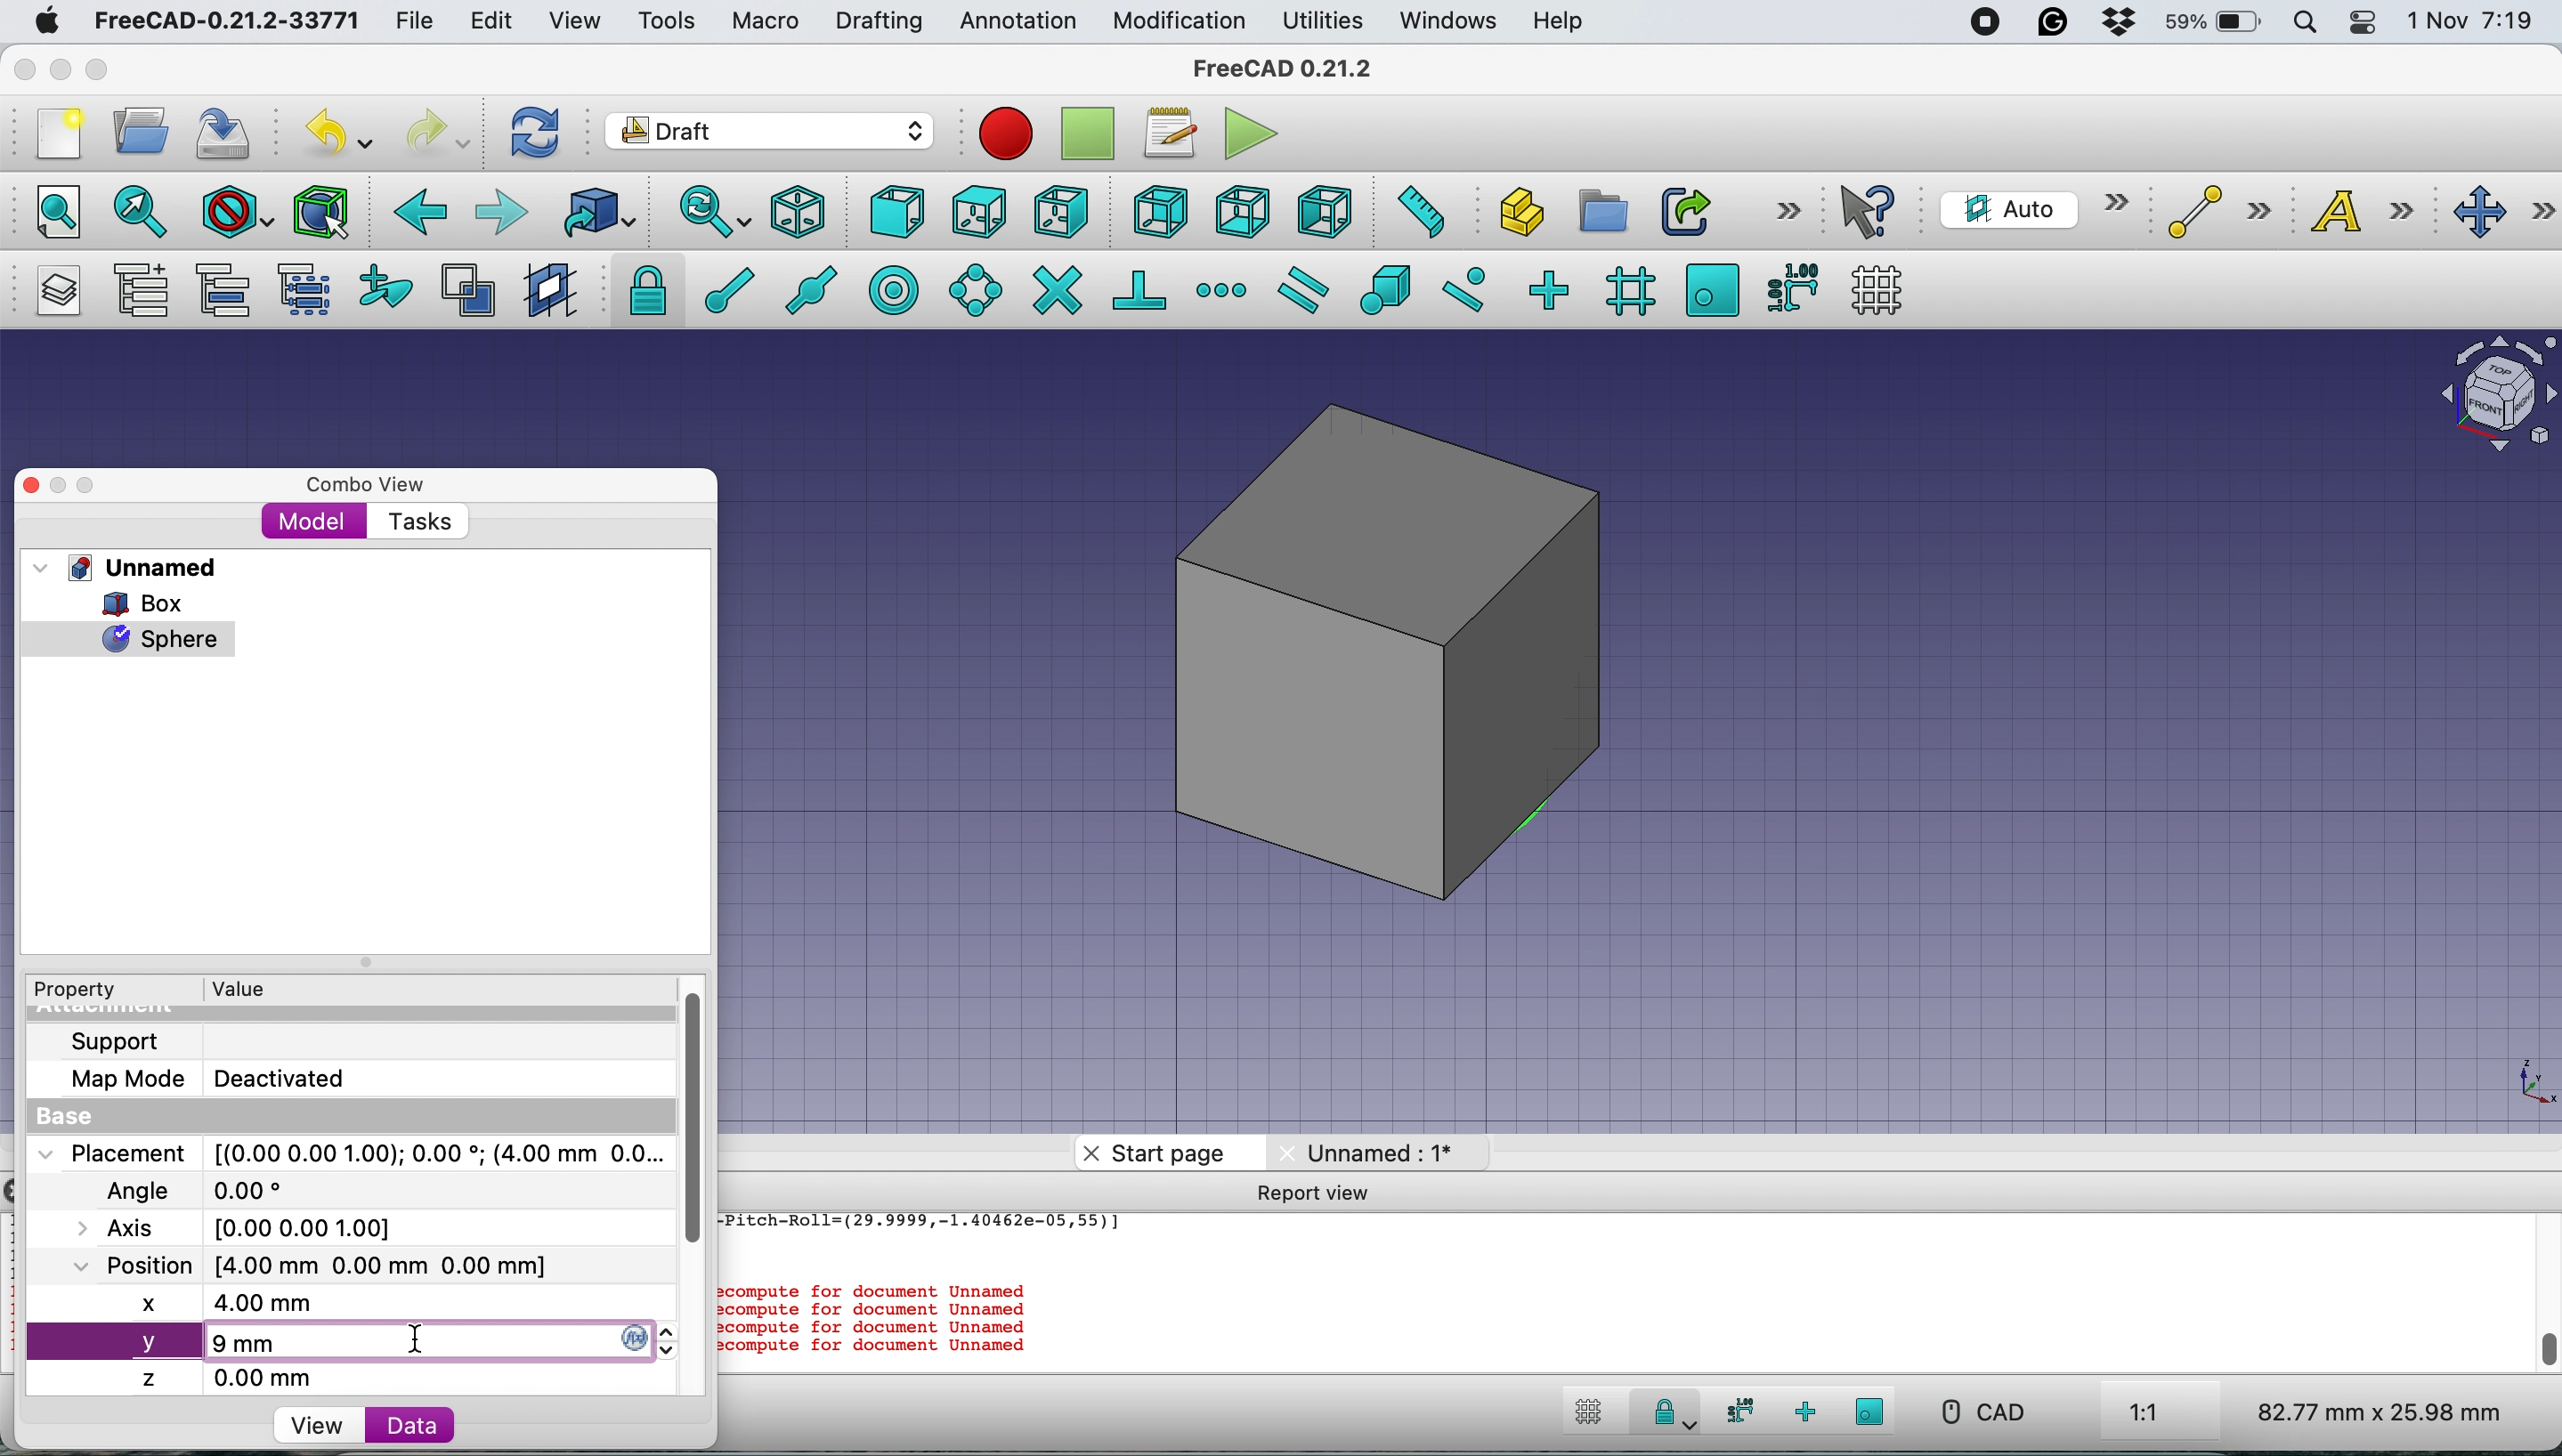 This screenshot has width=2562, height=1456. I want to click on line, so click(2213, 212).